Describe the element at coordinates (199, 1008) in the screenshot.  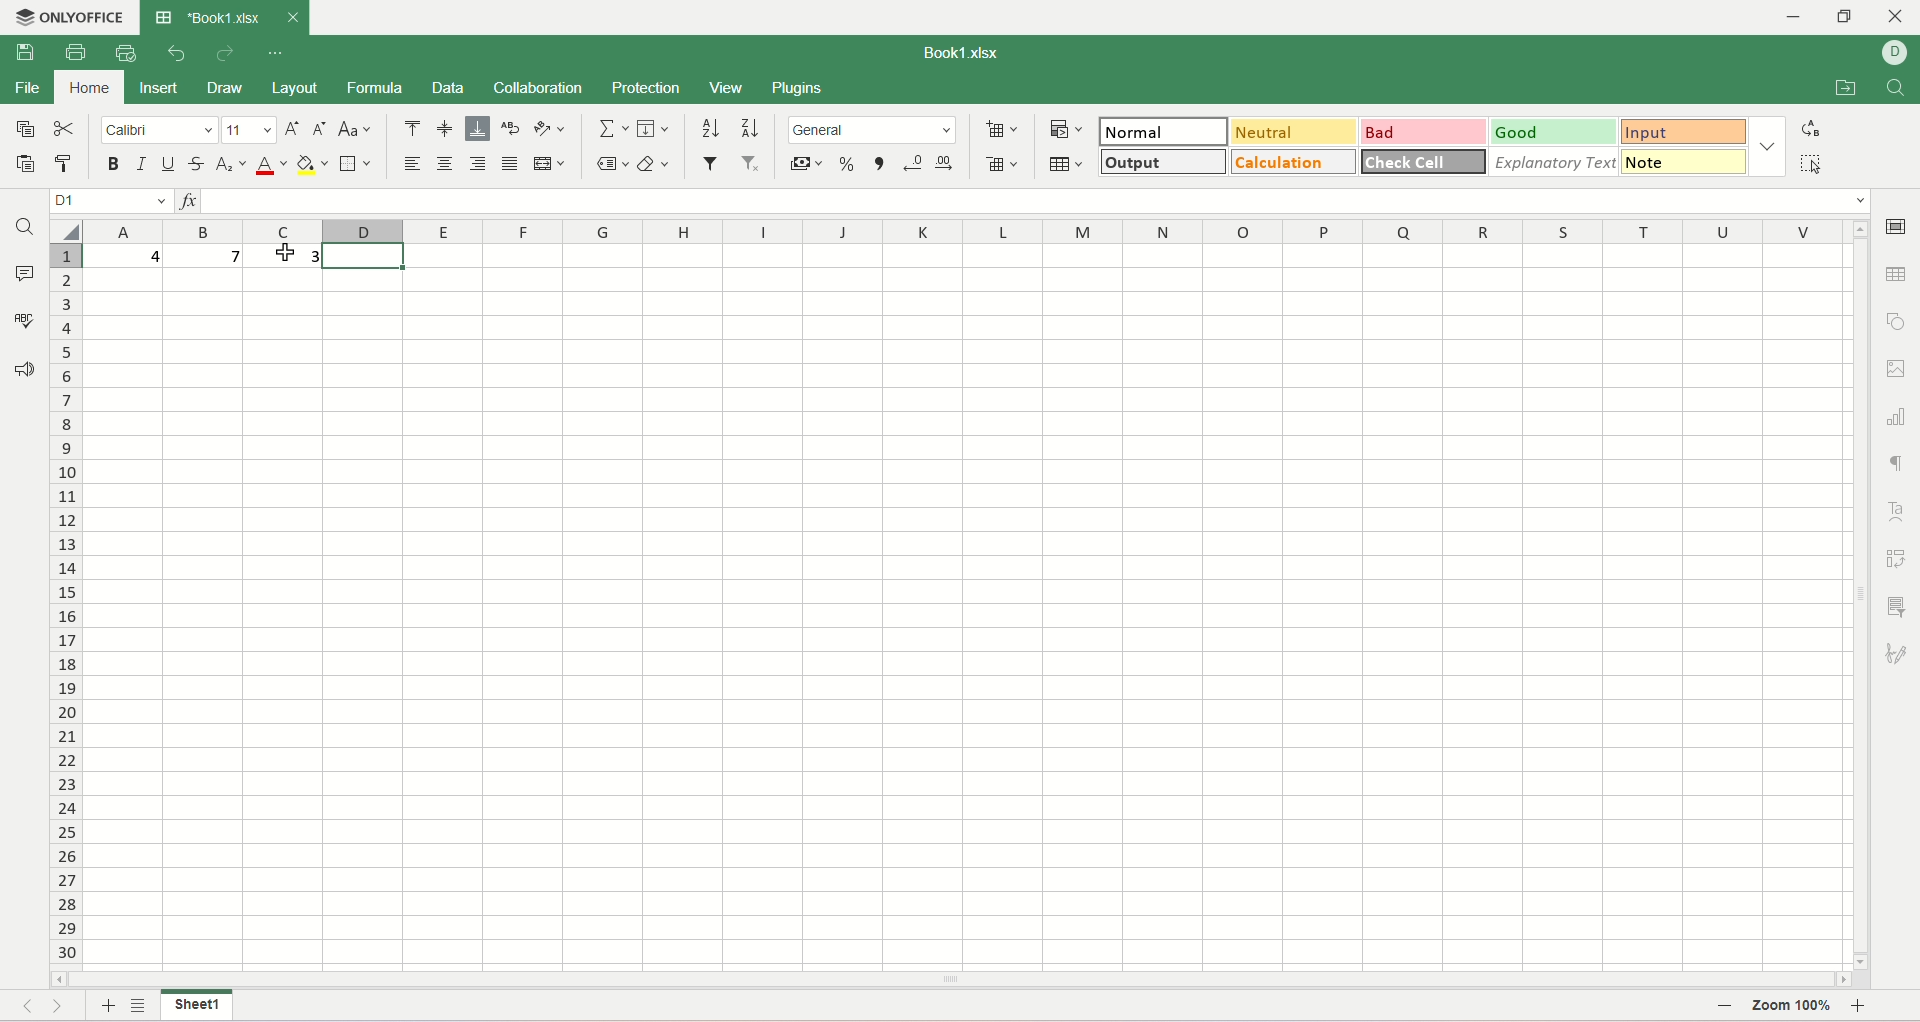
I see `sheet name` at that location.